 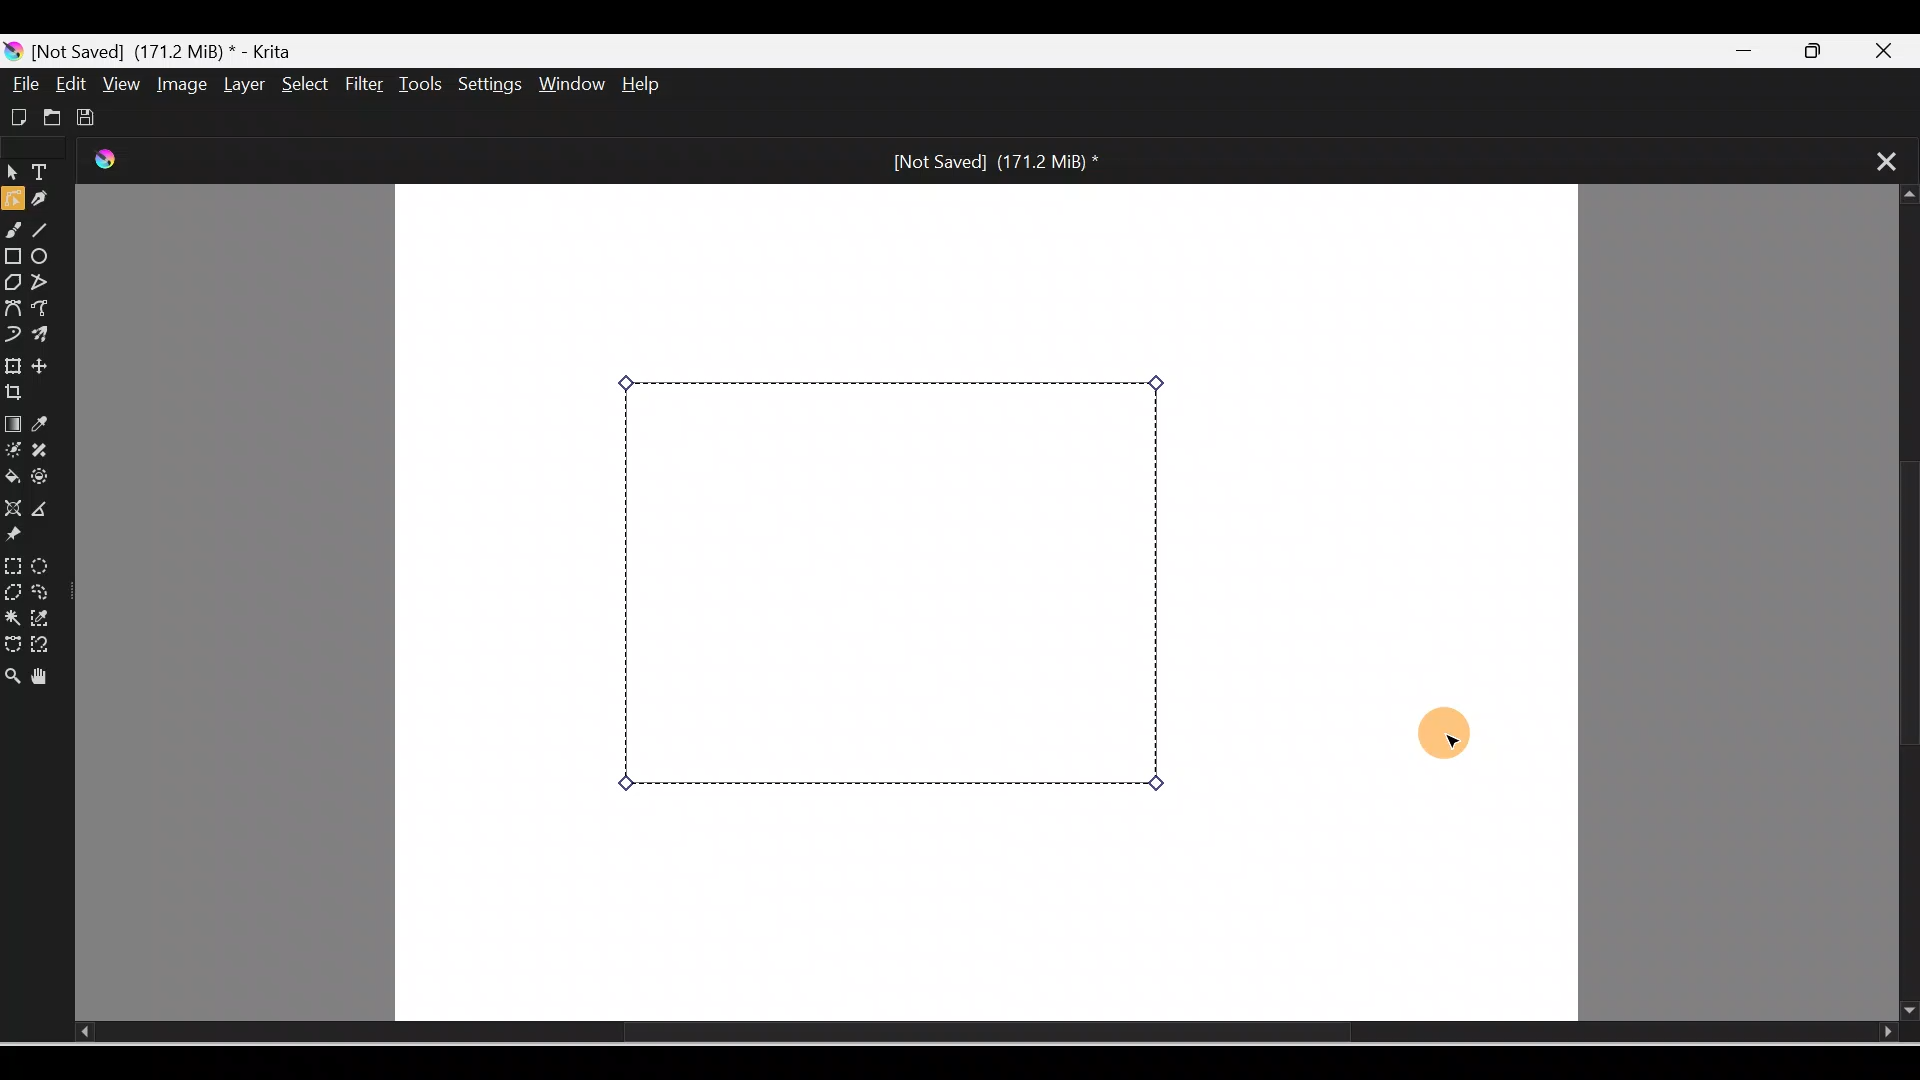 I want to click on Elliptical selection tool, so click(x=41, y=563).